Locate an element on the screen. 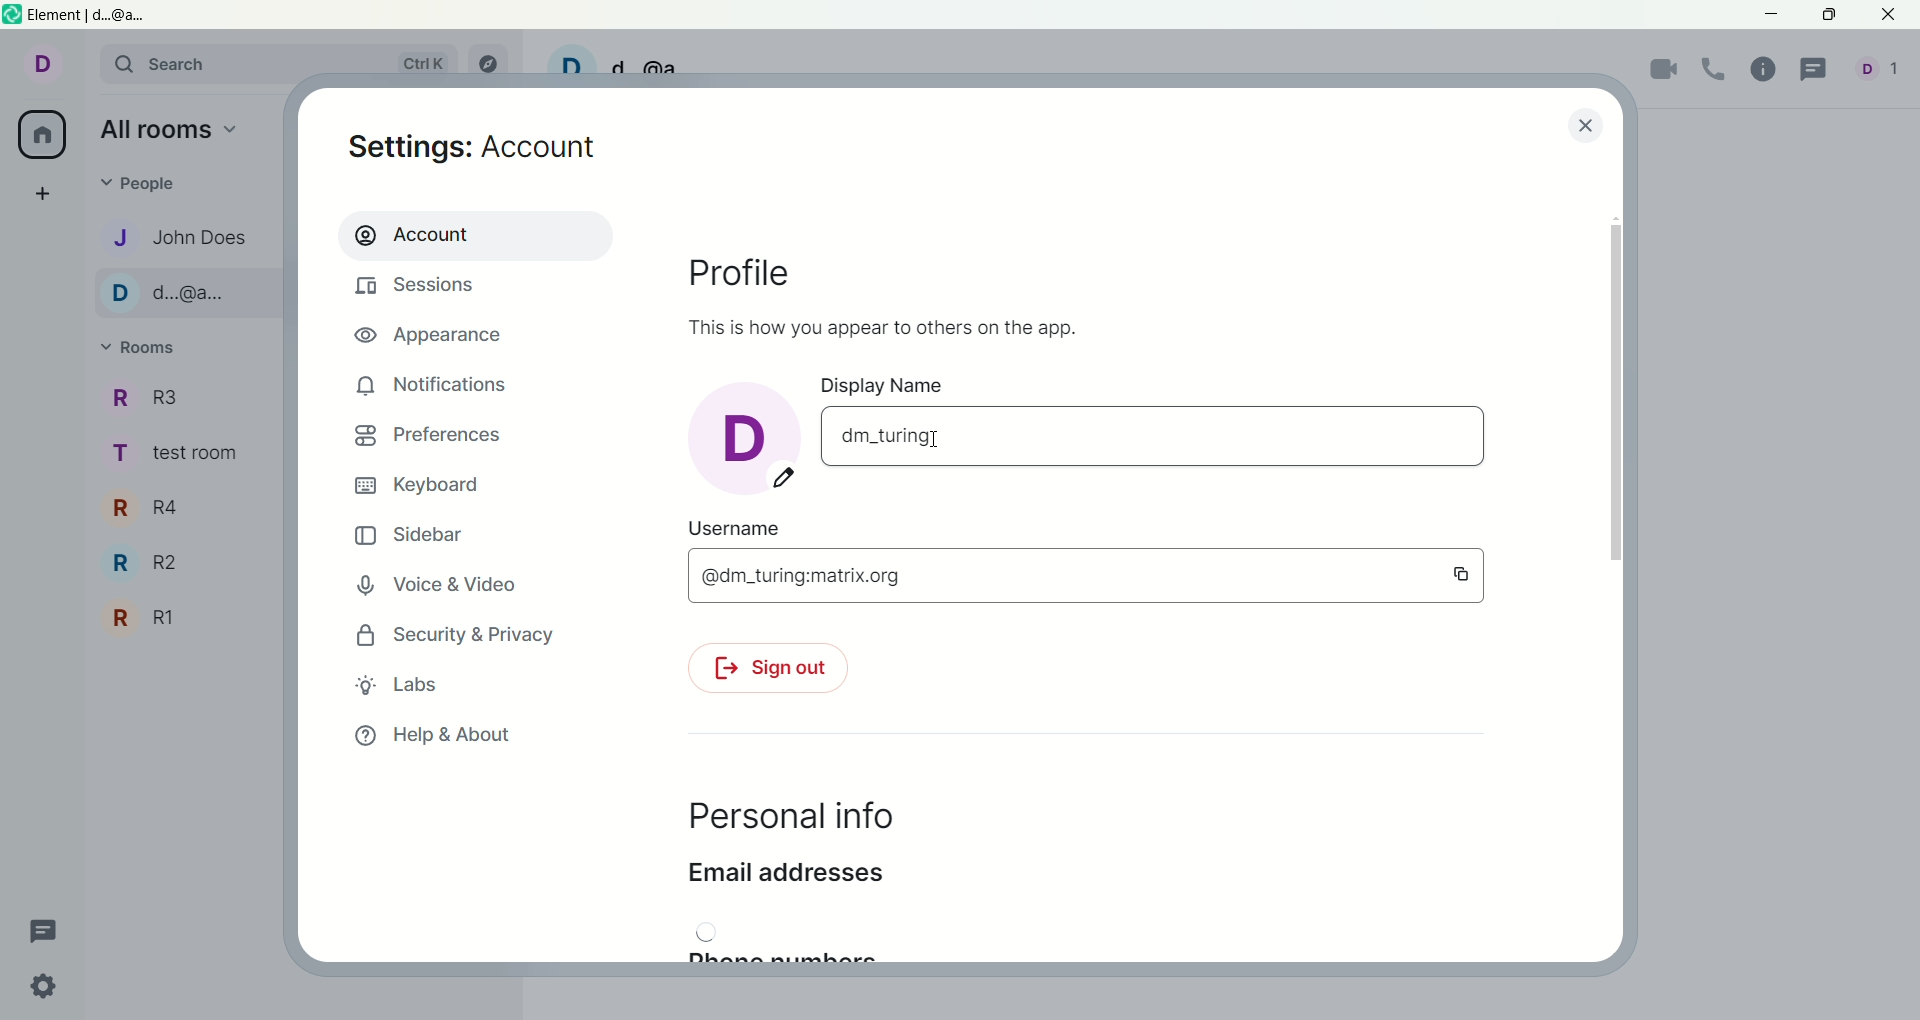 Image resolution: width=1920 pixels, height=1020 pixels. usser name is located at coordinates (895, 530).